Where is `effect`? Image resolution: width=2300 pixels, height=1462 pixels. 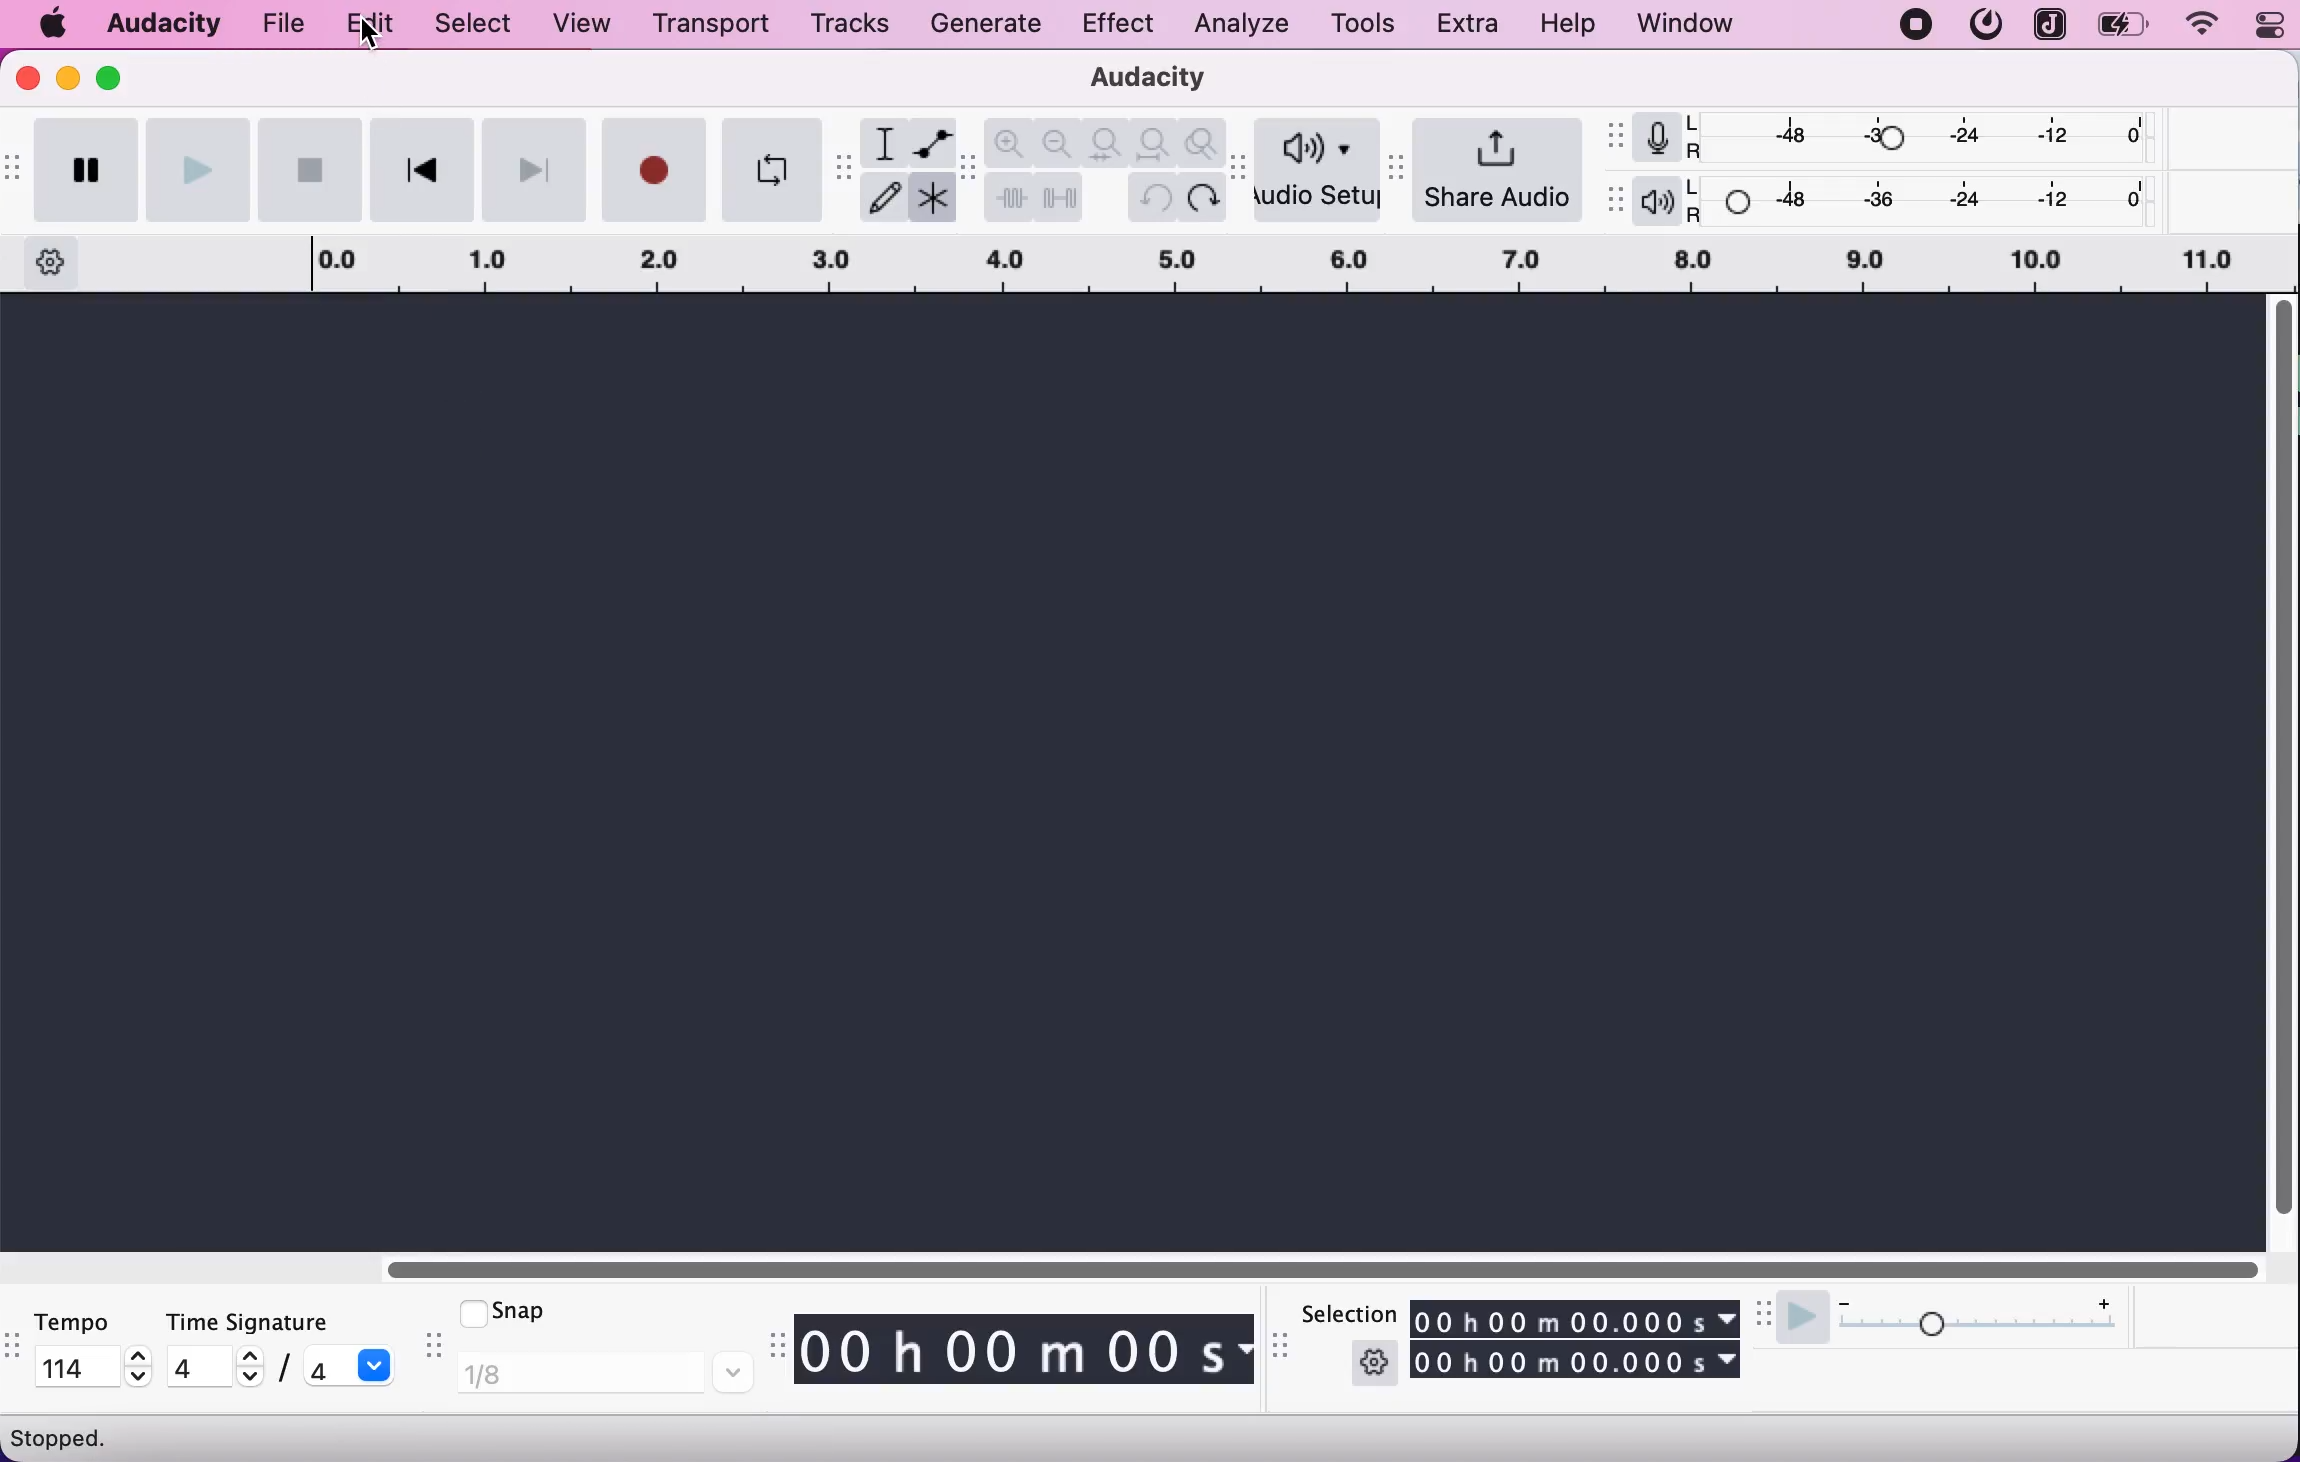 effect is located at coordinates (1118, 26).